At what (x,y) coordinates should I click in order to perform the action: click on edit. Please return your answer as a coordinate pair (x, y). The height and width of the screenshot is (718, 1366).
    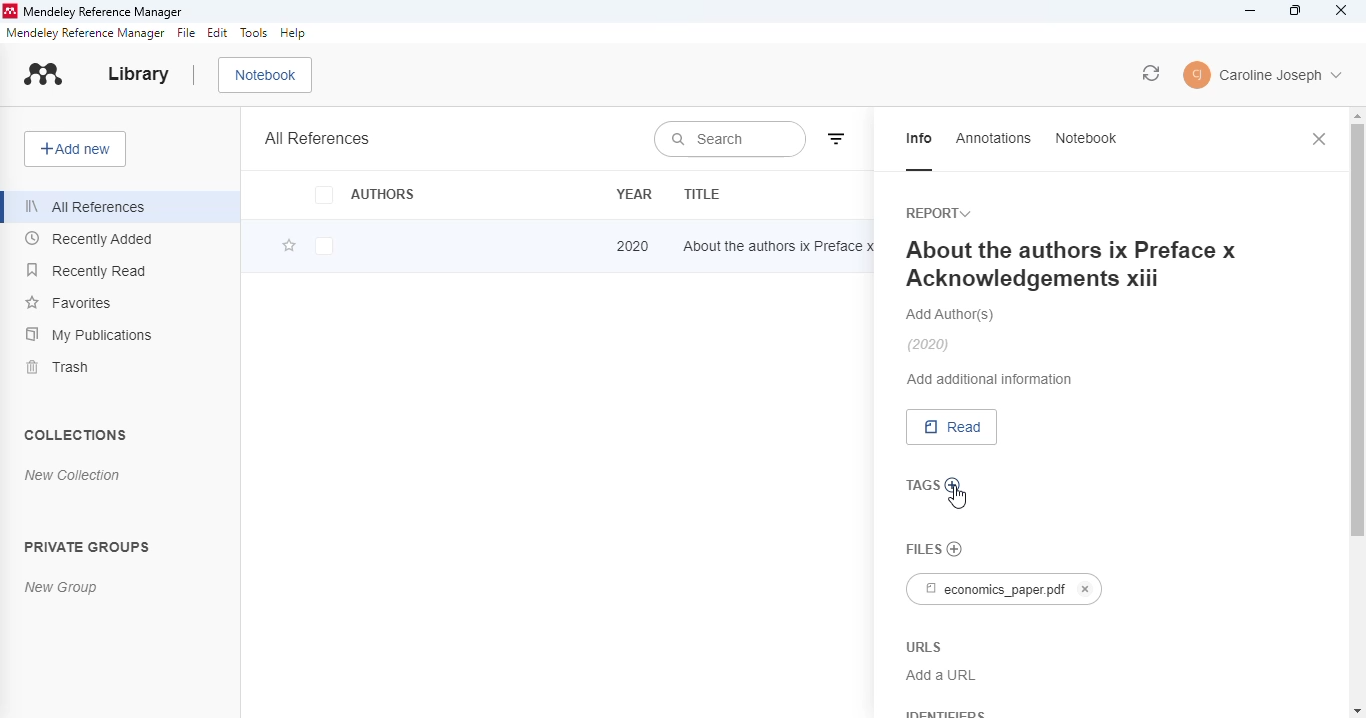
    Looking at the image, I should click on (219, 33).